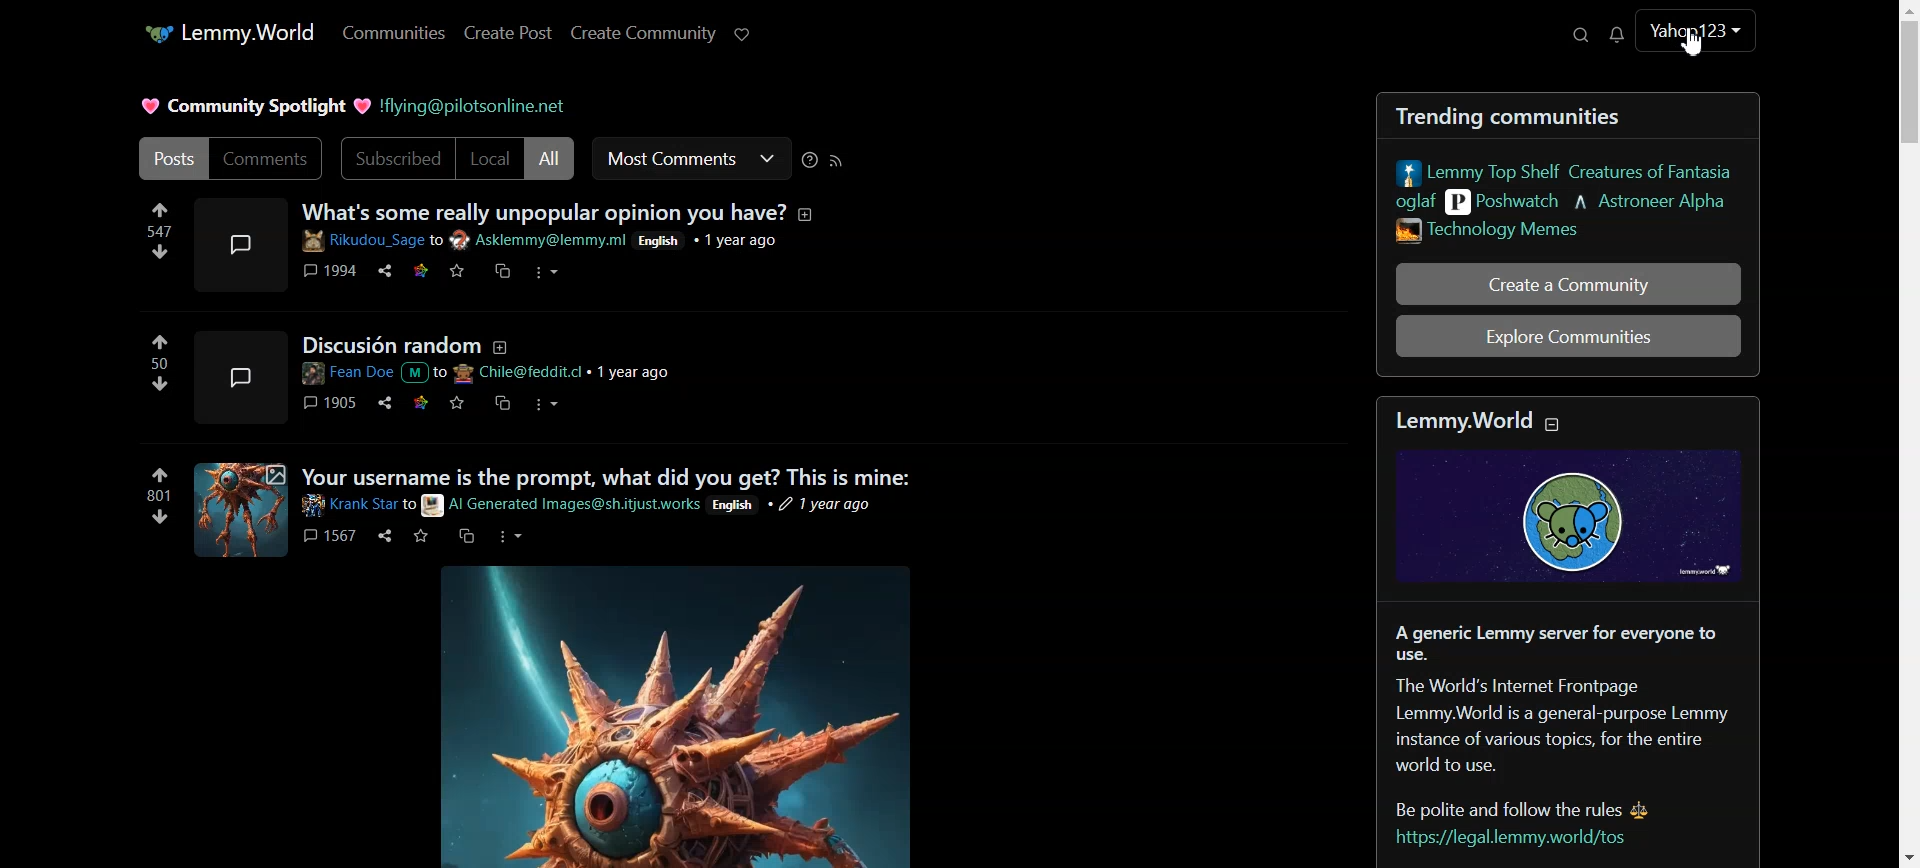  Describe the element at coordinates (643, 33) in the screenshot. I see `Create Post` at that location.